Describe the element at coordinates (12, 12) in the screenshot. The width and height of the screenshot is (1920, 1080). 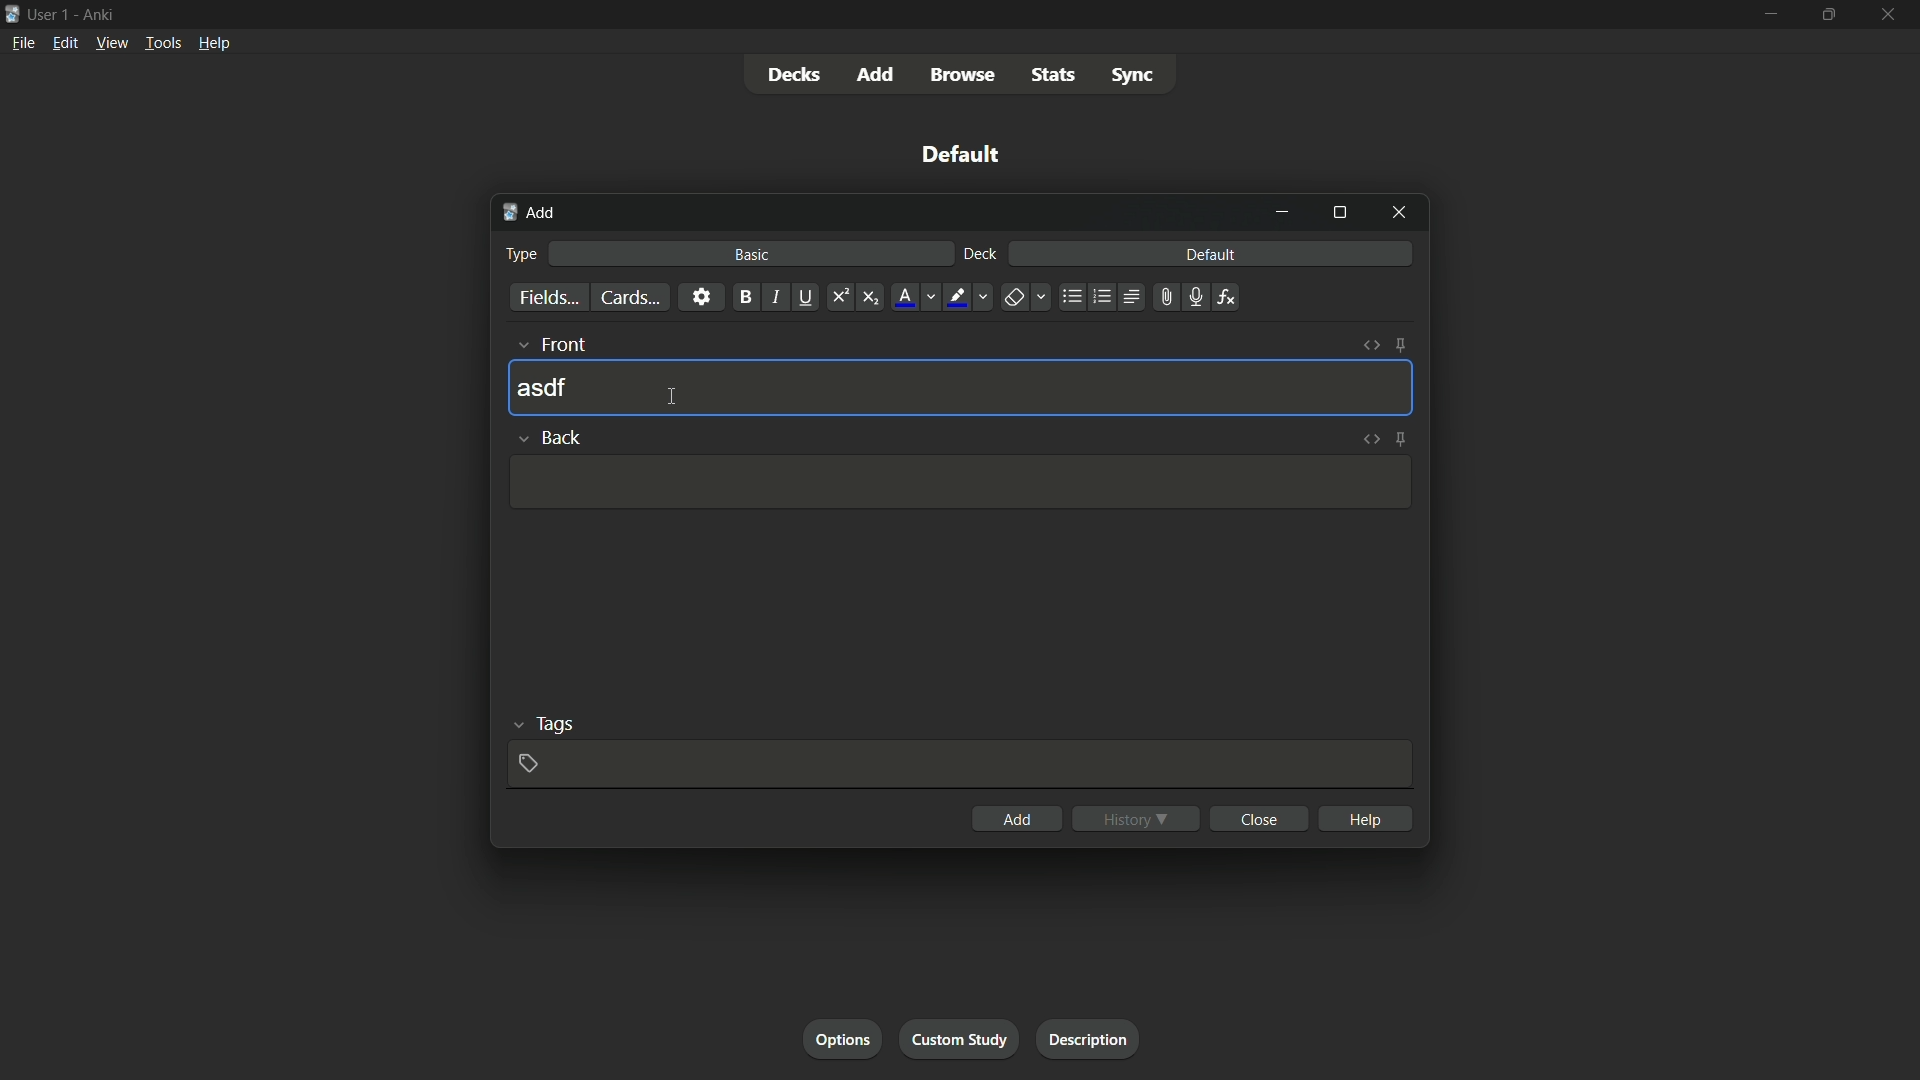
I see `icon` at that location.